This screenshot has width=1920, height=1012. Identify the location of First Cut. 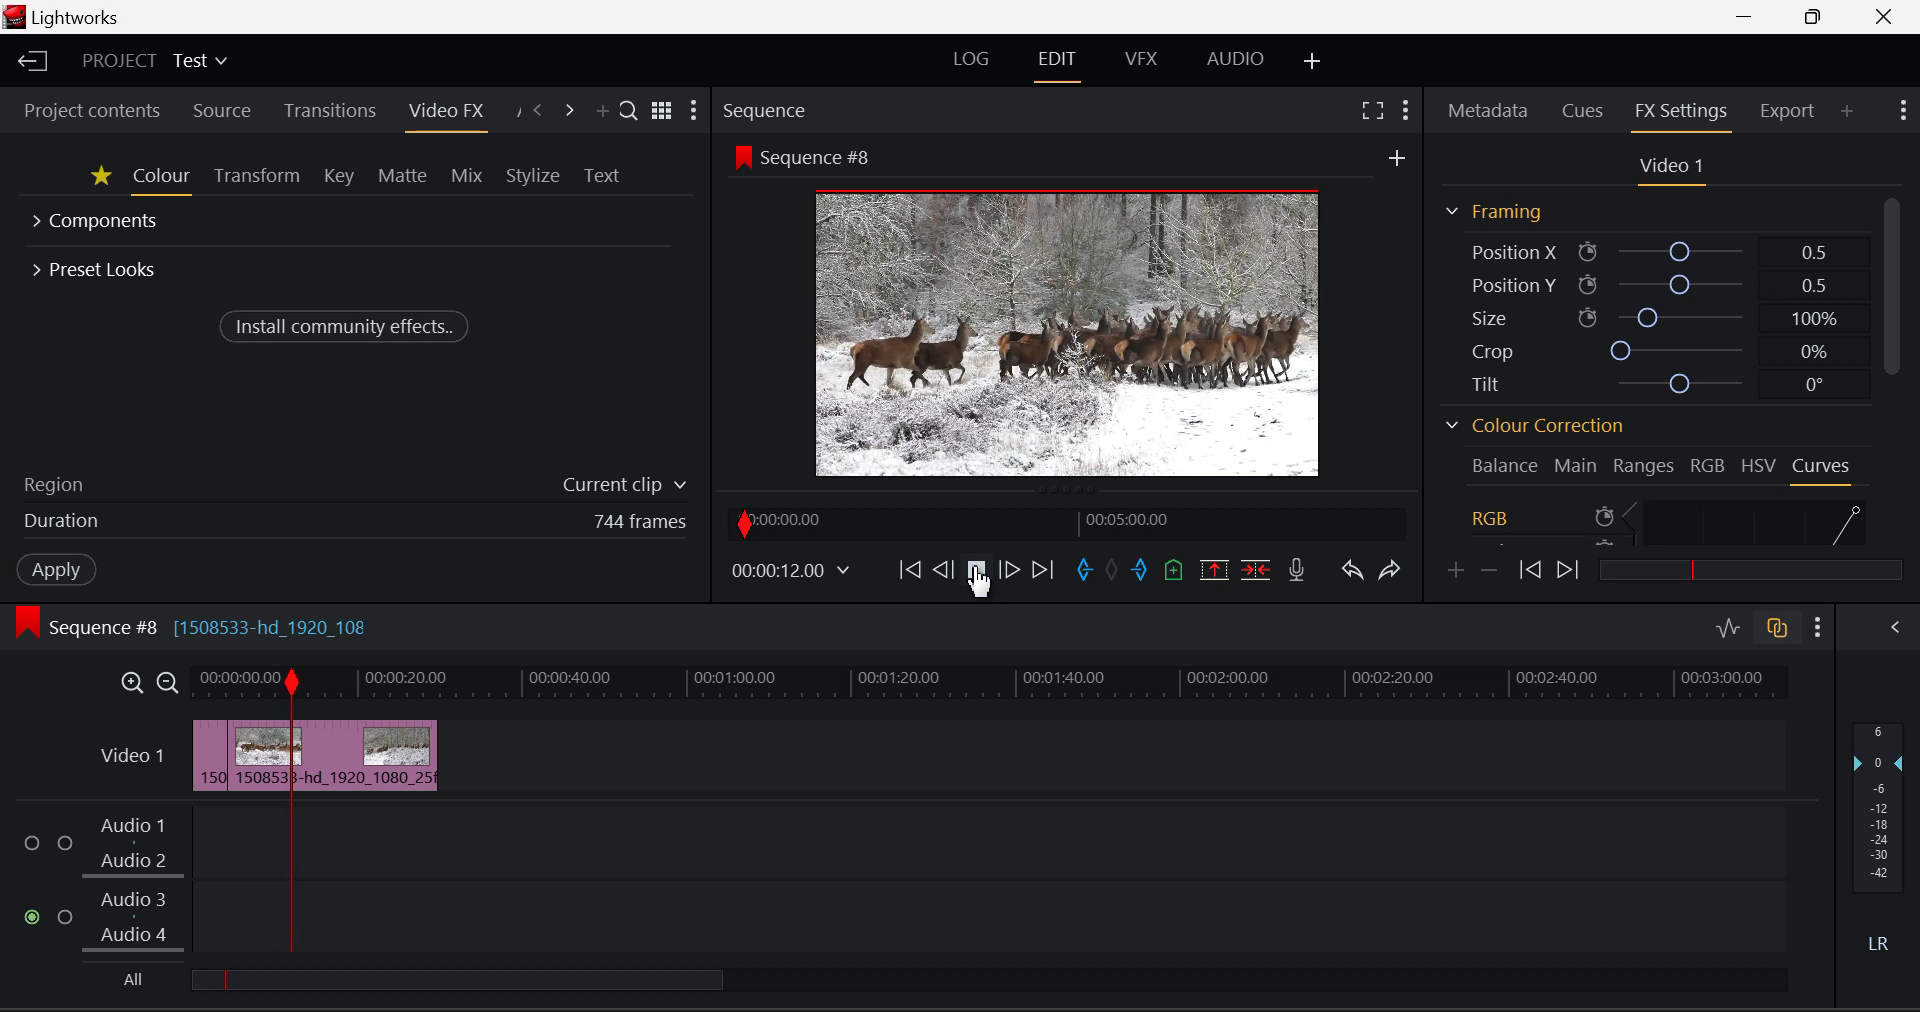
(228, 758).